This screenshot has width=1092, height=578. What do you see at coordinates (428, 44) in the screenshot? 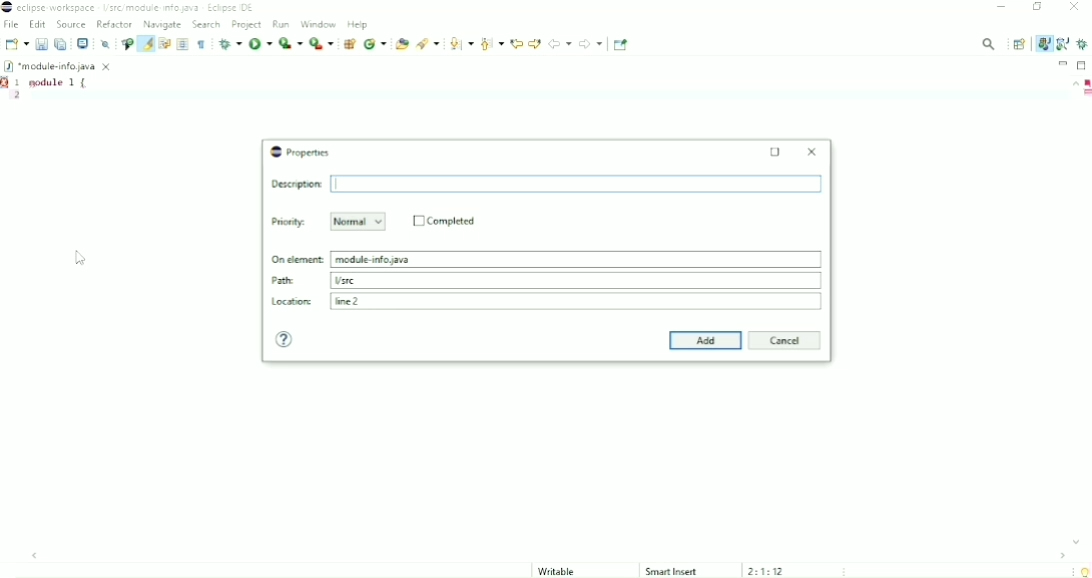
I see `Search` at bounding box center [428, 44].